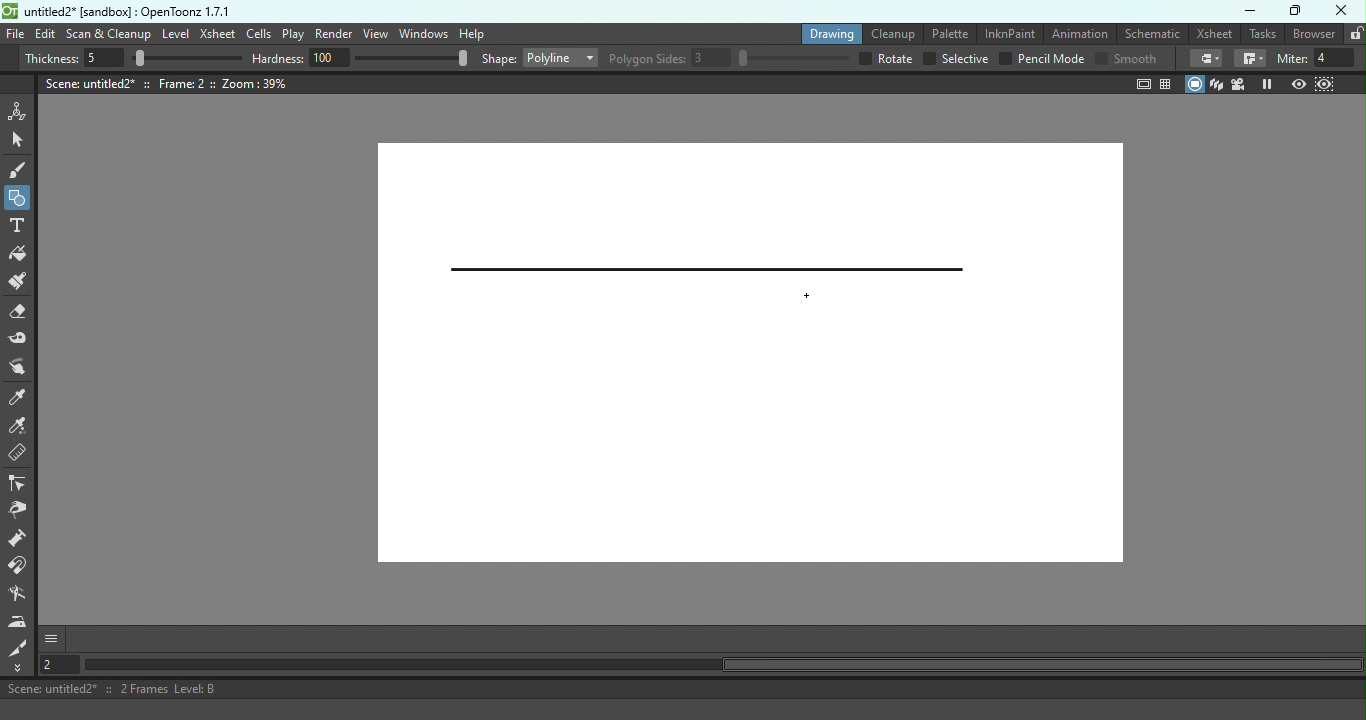  What do you see at coordinates (1219, 85) in the screenshot?
I see `3D view` at bounding box center [1219, 85].